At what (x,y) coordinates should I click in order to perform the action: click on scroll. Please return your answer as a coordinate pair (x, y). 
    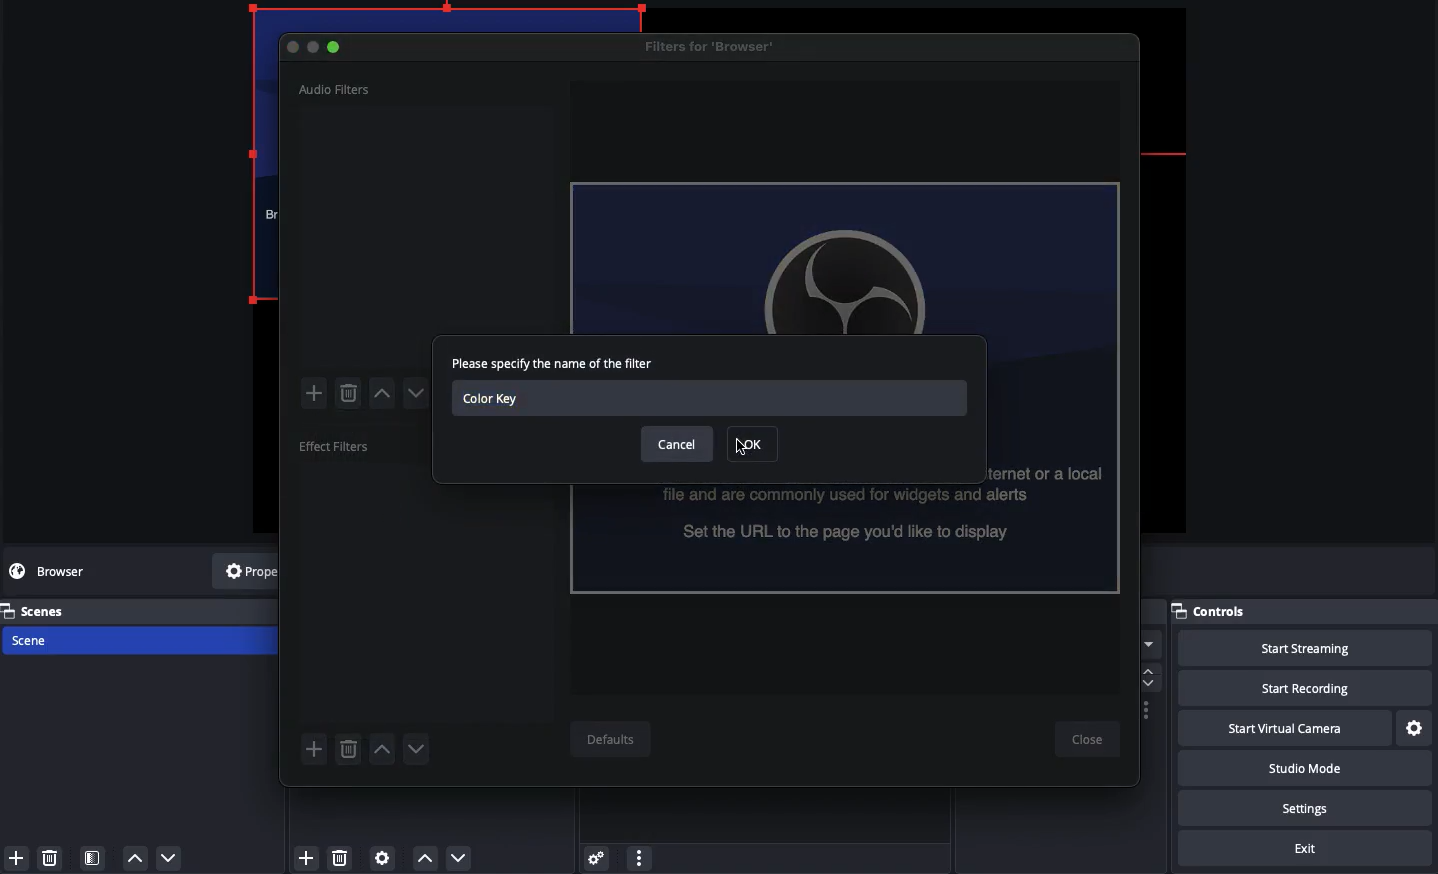
    Looking at the image, I should click on (1153, 674).